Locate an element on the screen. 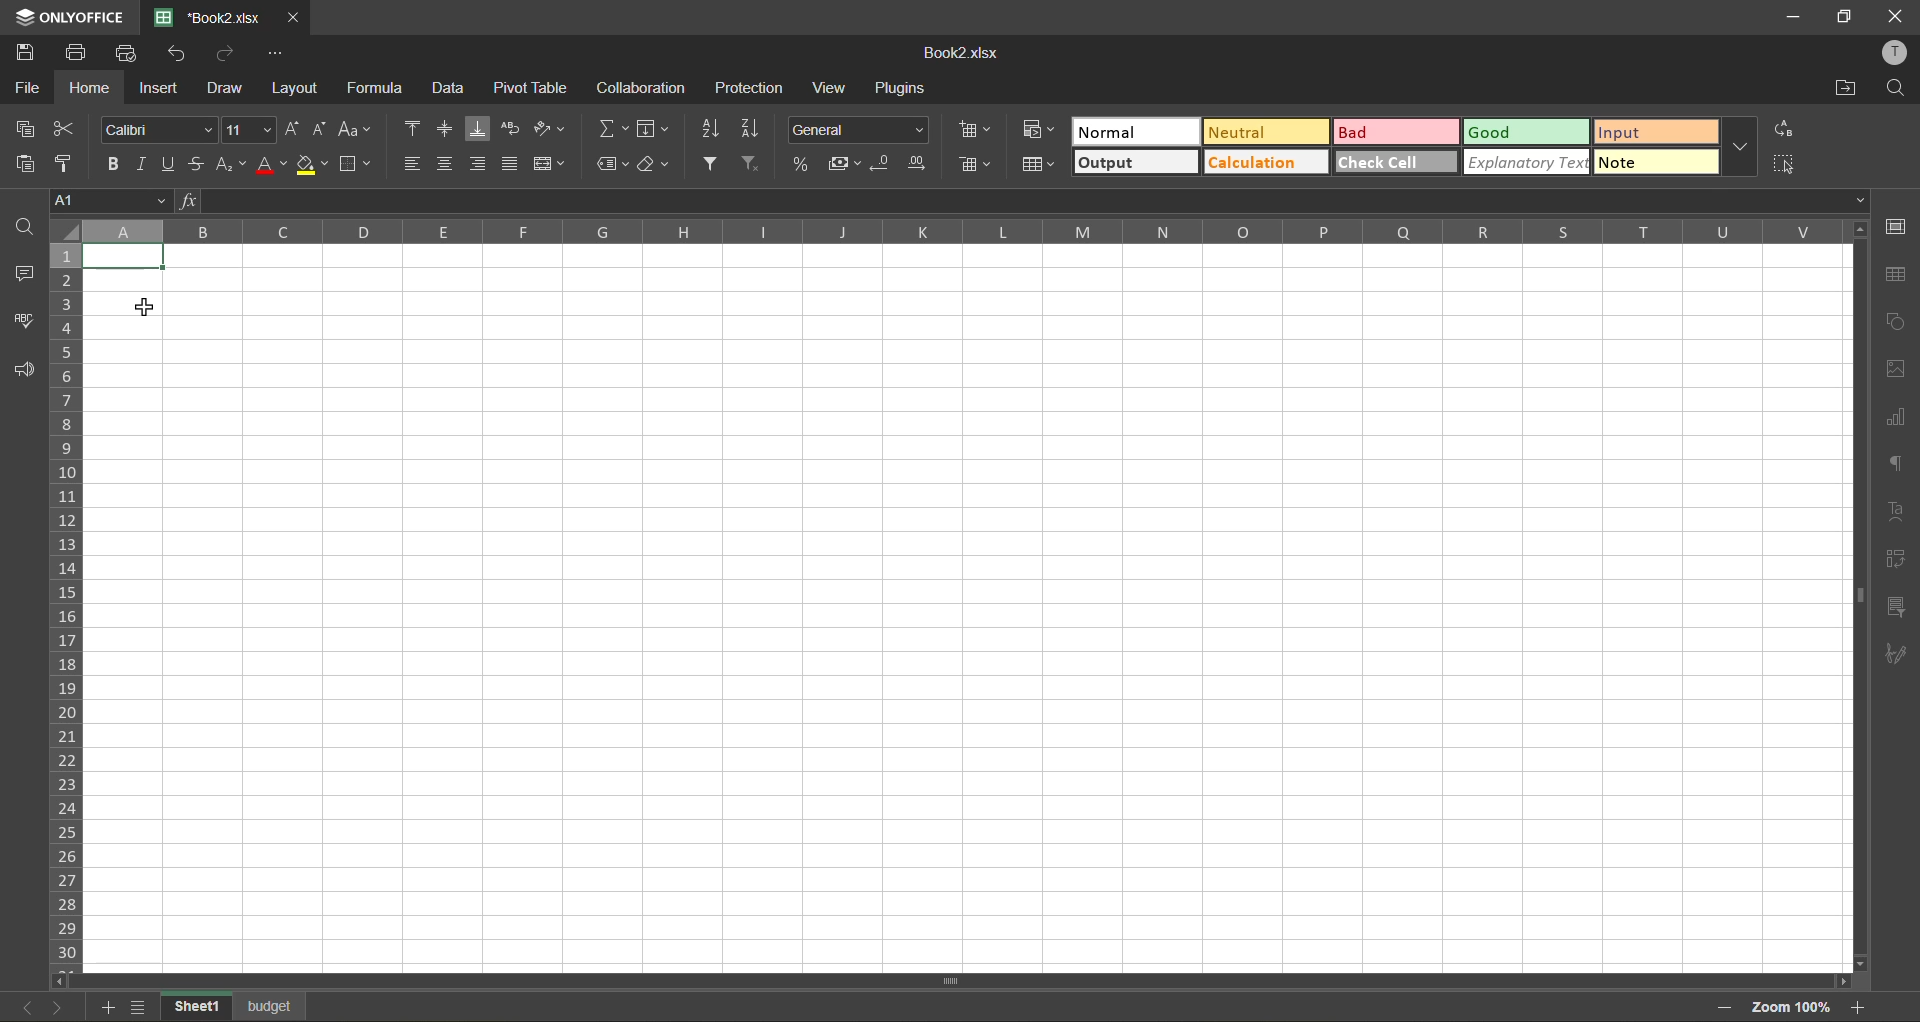 This screenshot has height=1022, width=1920. protection is located at coordinates (748, 90).